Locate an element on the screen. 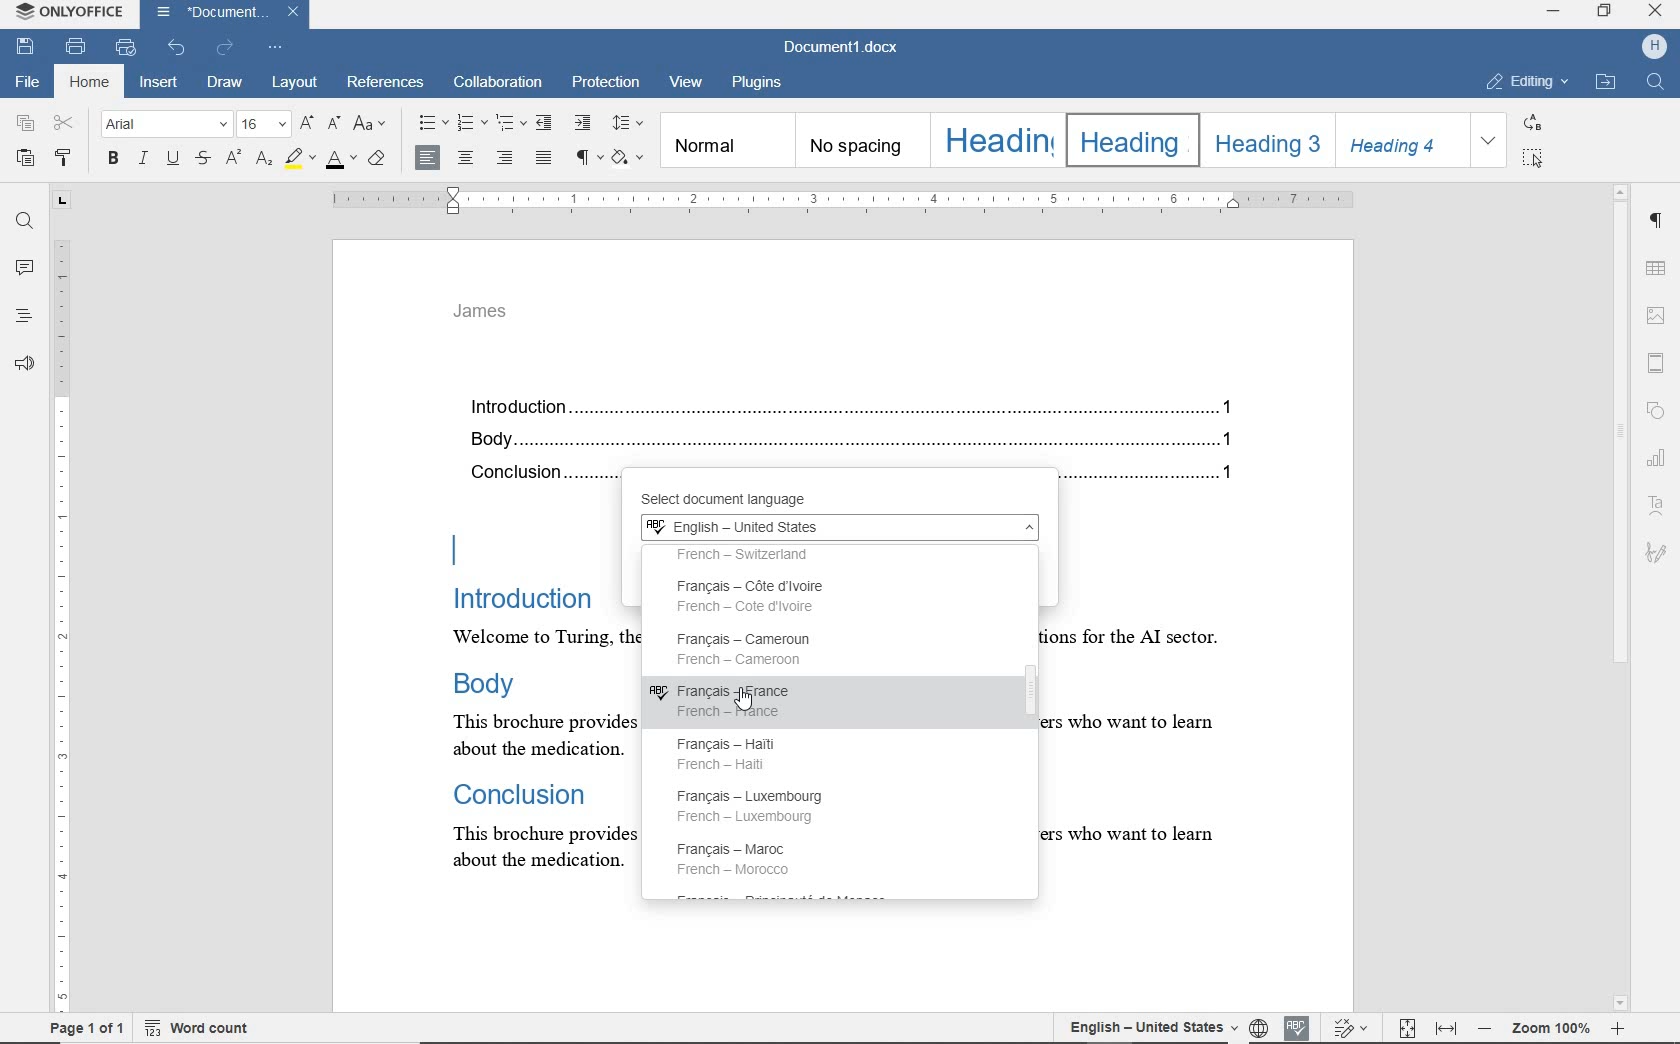  decrease indent is located at coordinates (546, 122).